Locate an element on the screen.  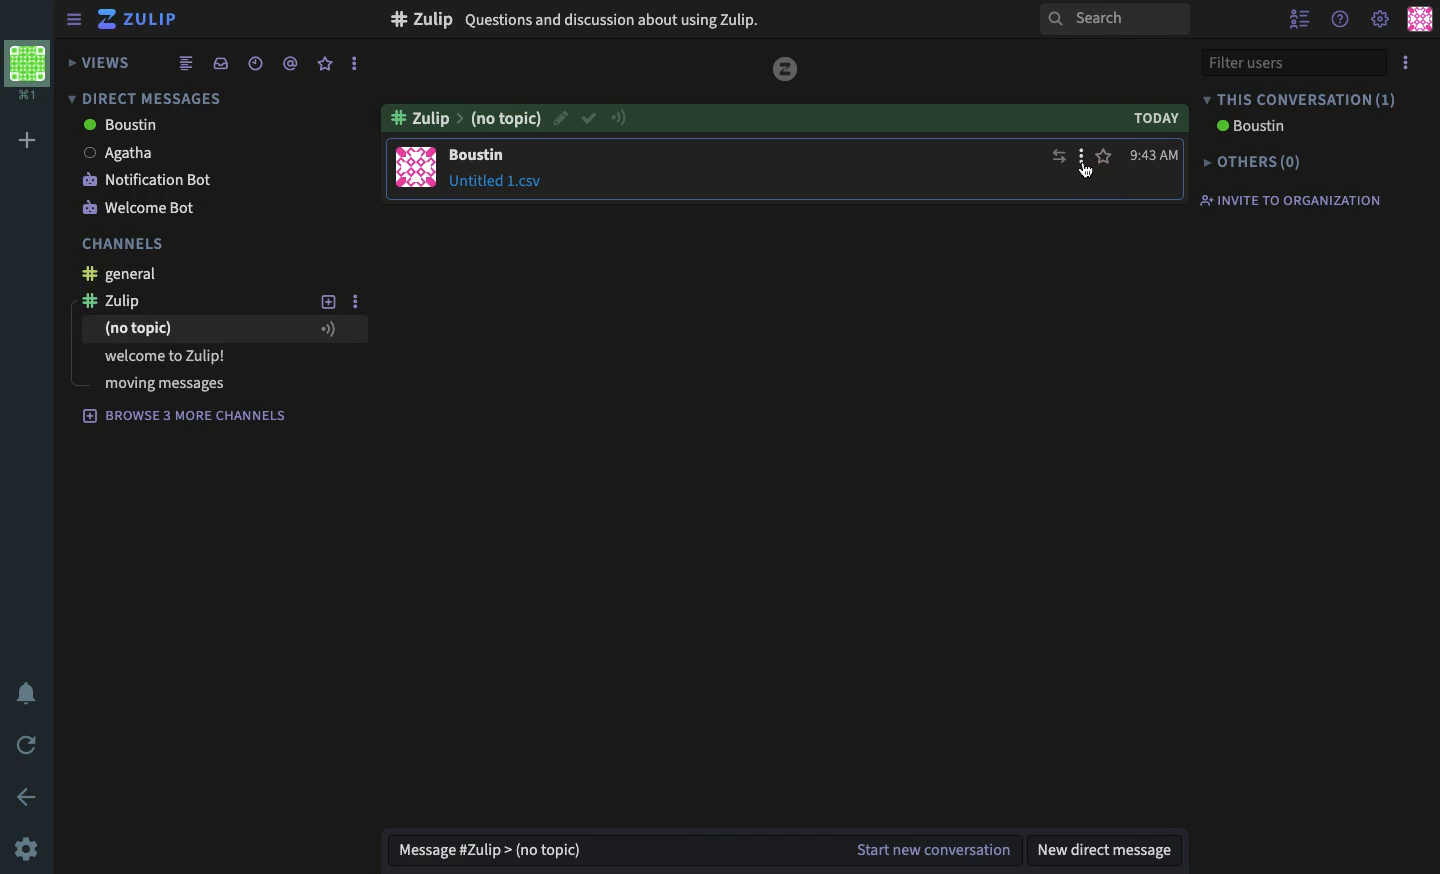
Boustin is located at coordinates (117, 126).